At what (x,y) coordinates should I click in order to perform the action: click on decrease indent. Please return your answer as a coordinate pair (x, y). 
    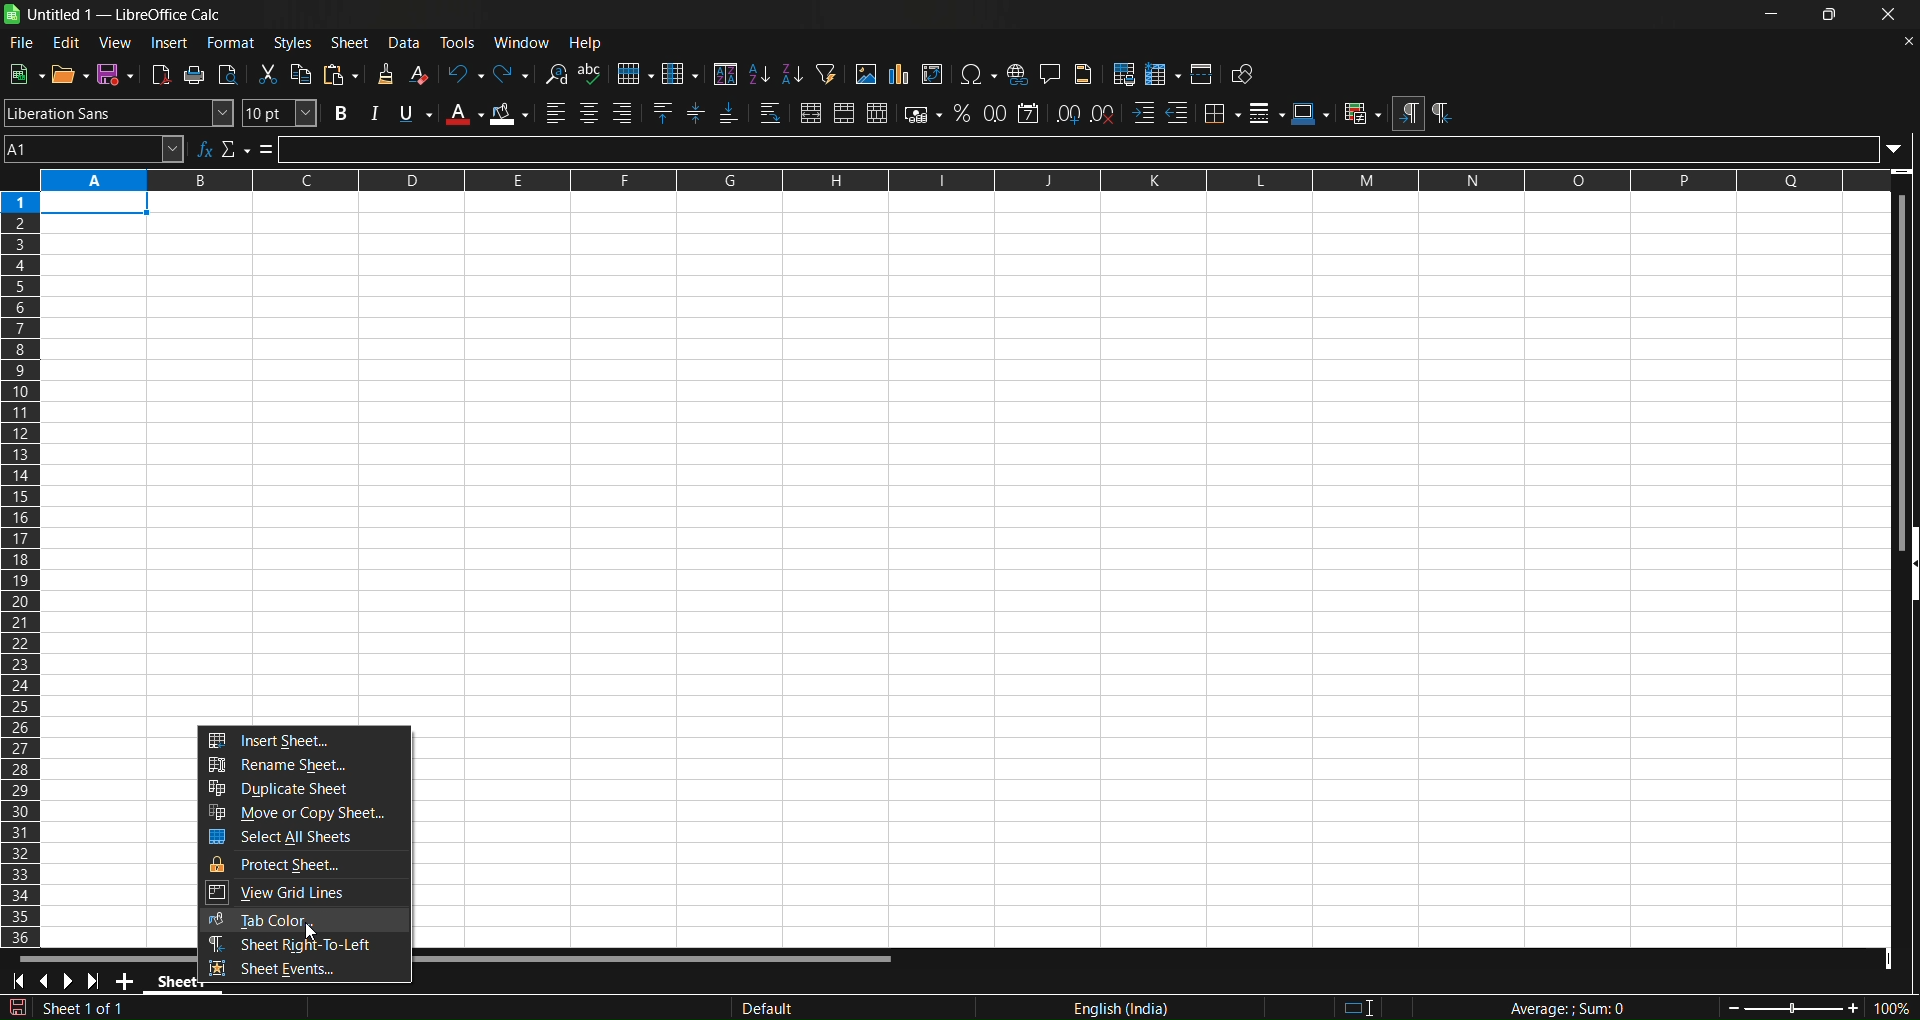
    Looking at the image, I should click on (1179, 113).